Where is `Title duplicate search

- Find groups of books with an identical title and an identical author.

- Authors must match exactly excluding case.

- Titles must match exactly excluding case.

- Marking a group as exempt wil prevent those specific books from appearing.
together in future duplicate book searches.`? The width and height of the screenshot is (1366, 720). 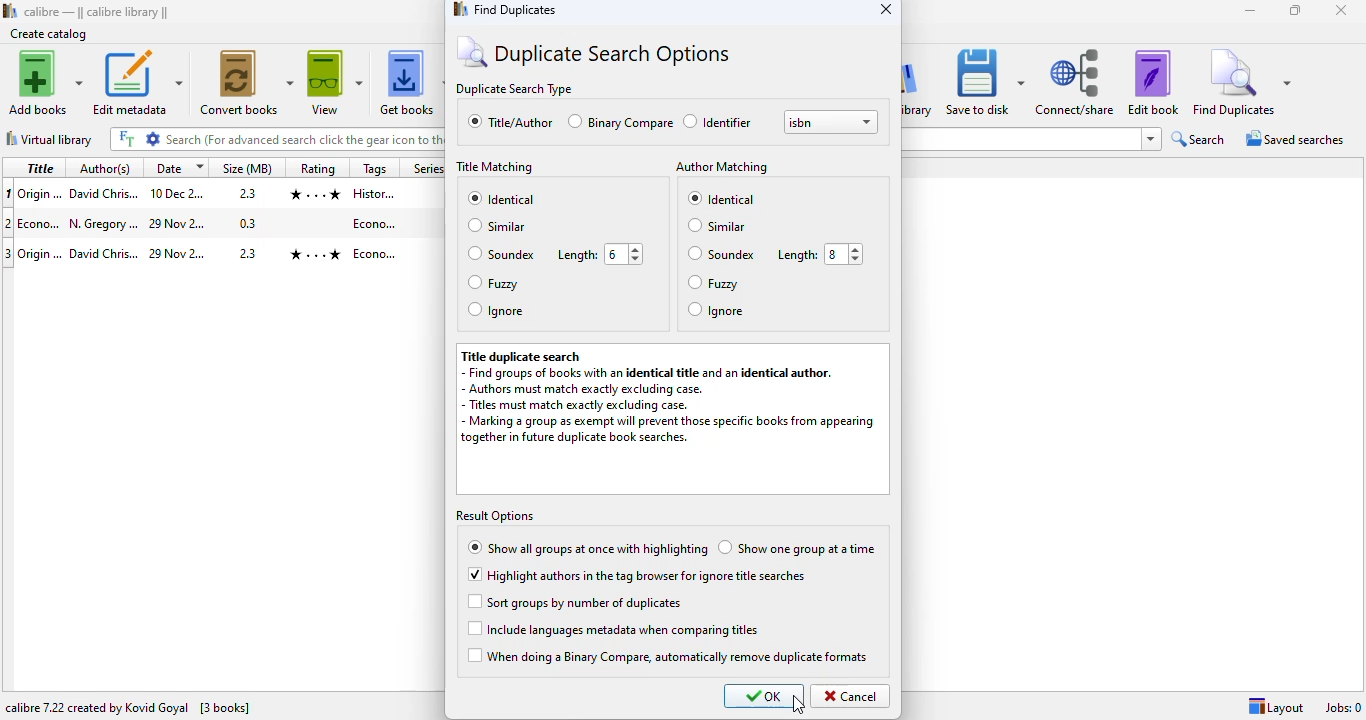
Title duplicate search

- Find groups of books with an identical title and an identical author.

- Authors must match exactly excluding case.

- Titles must match exactly excluding case.

- Marking a group as exempt wil prevent those specific books from appearing.
together in future duplicate book searches. is located at coordinates (671, 418).